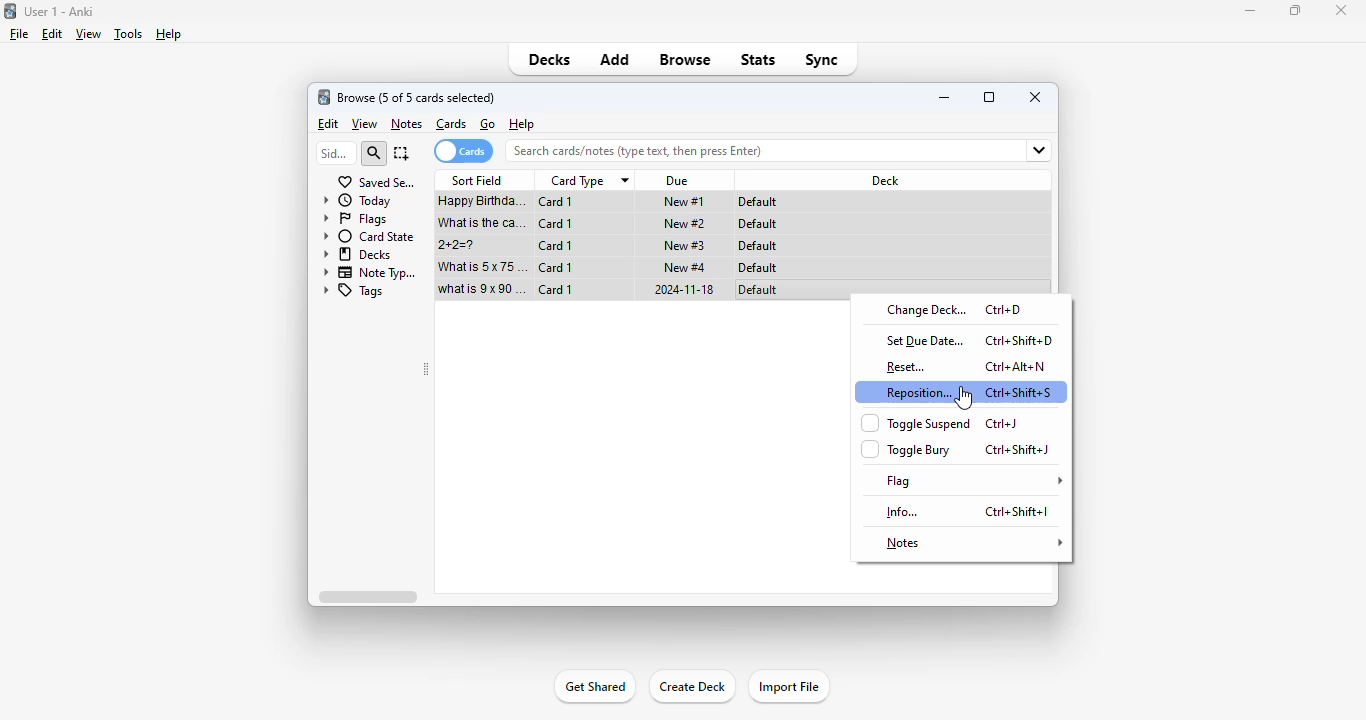 The height and width of the screenshot is (720, 1366). I want to click on new #4, so click(685, 266).